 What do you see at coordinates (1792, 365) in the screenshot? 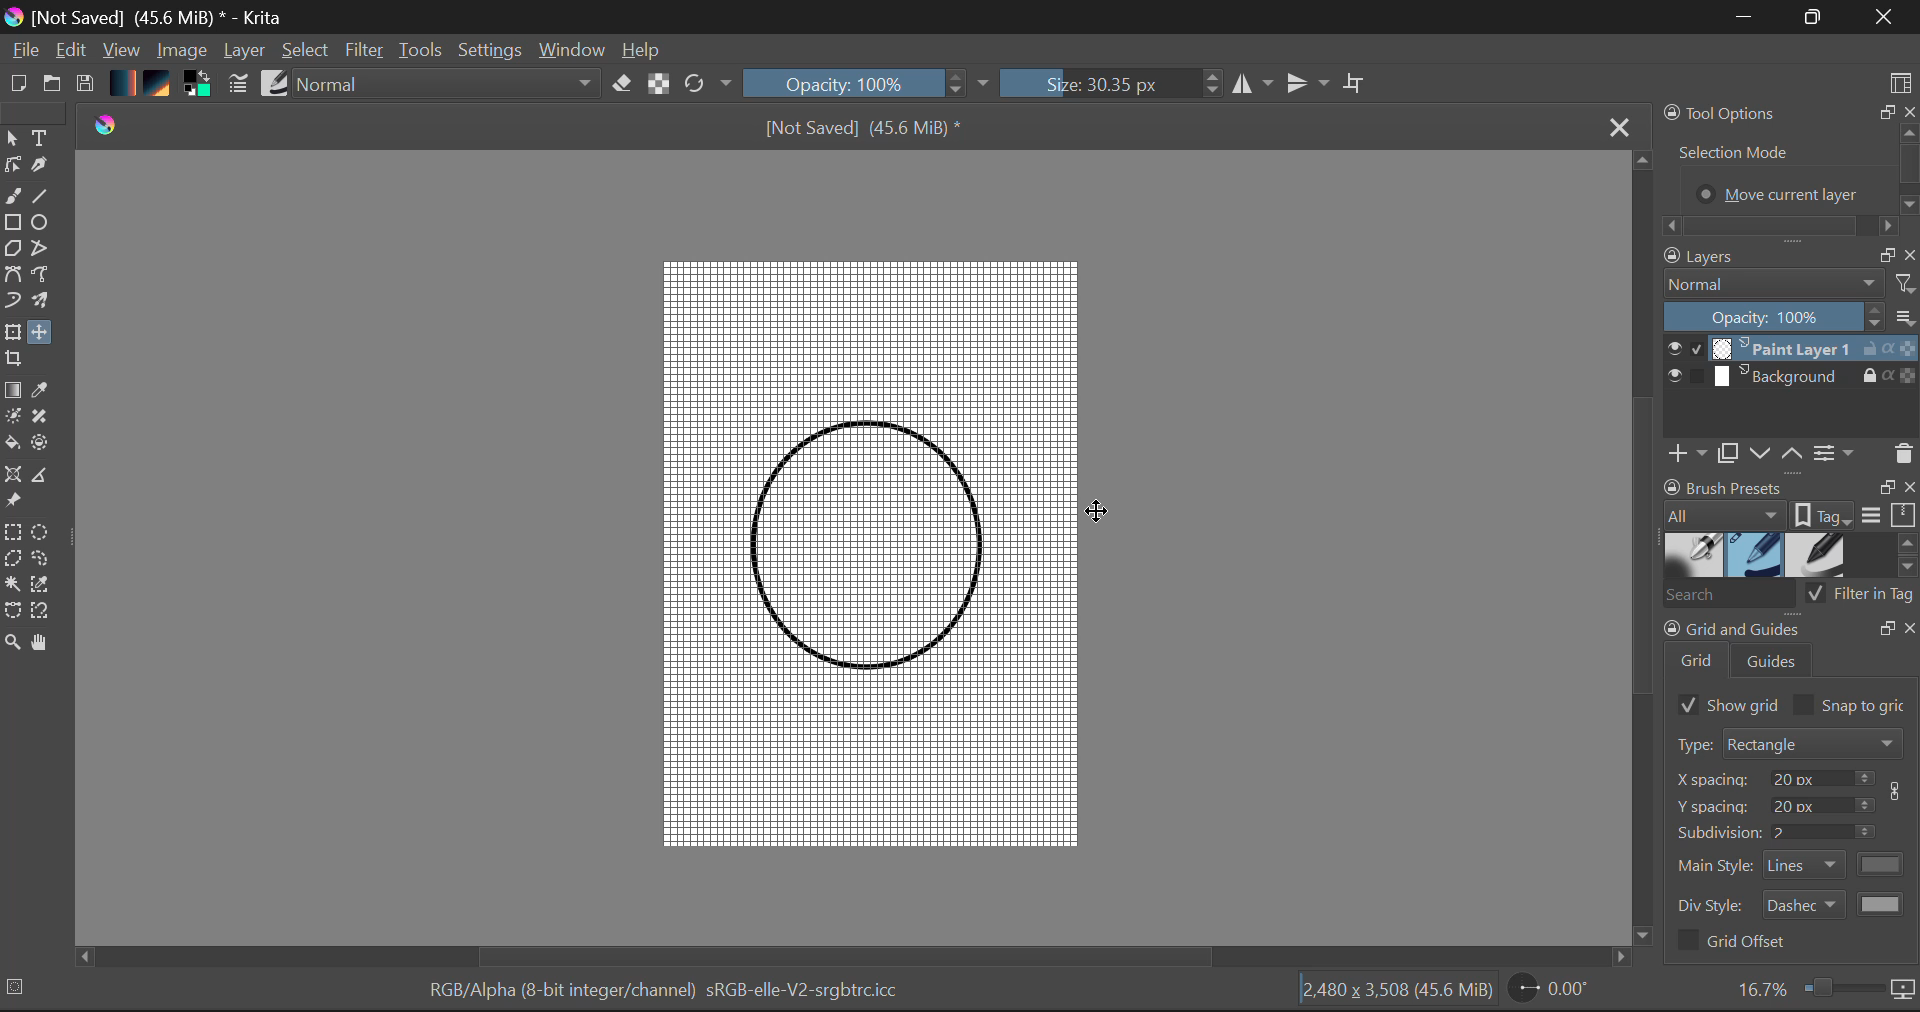
I see `Layers` at bounding box center [1792, 365].